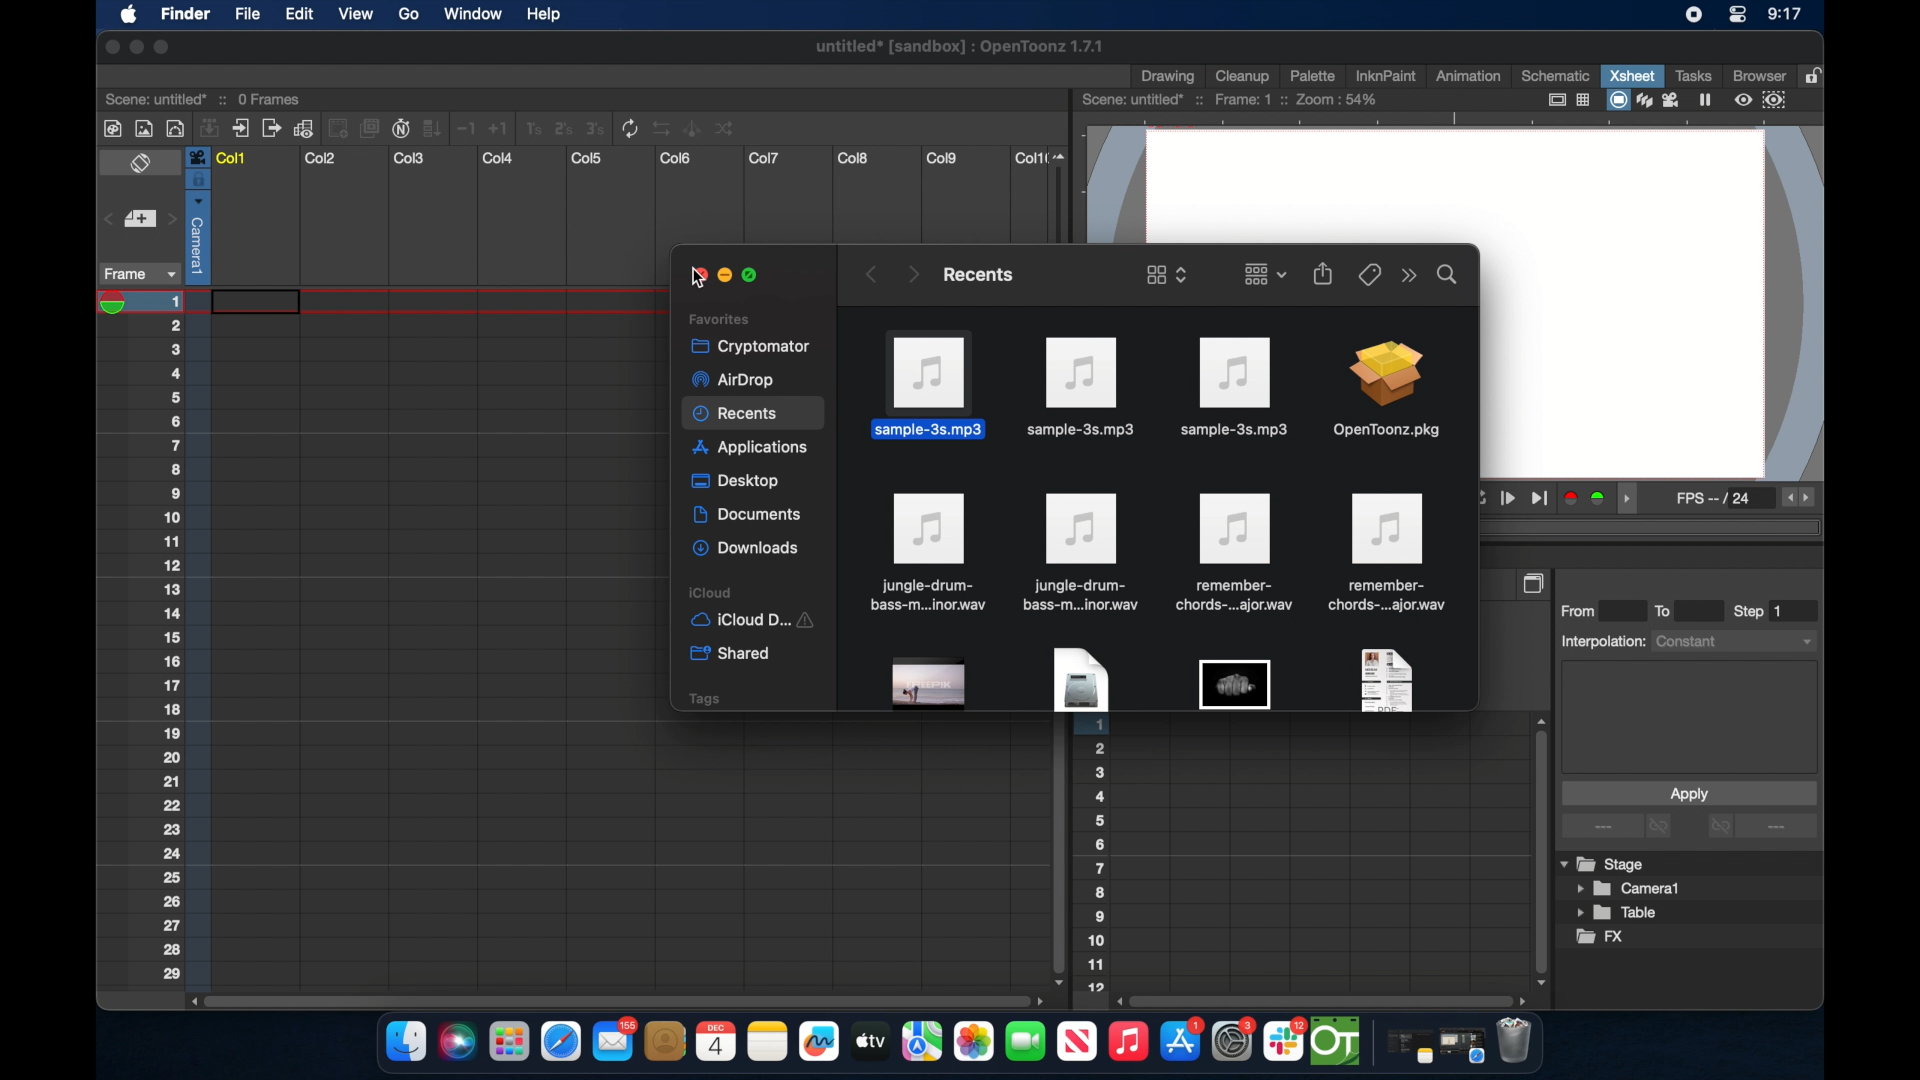 This screenshot has height=1080, width=1920. What do you see at coordinates (744, 345) in the screenshot?
I see `cryptomator` at bounding box center [744, 345].